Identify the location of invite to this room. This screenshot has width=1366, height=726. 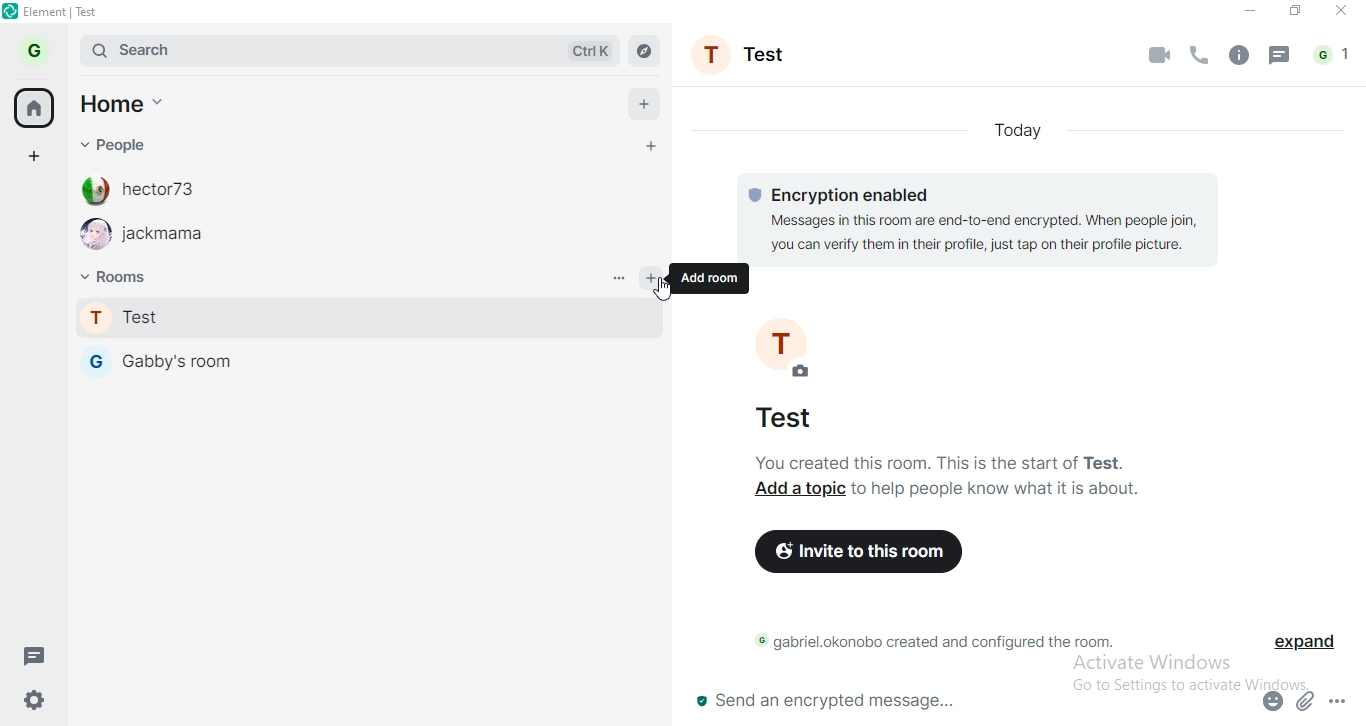
(856, 556).